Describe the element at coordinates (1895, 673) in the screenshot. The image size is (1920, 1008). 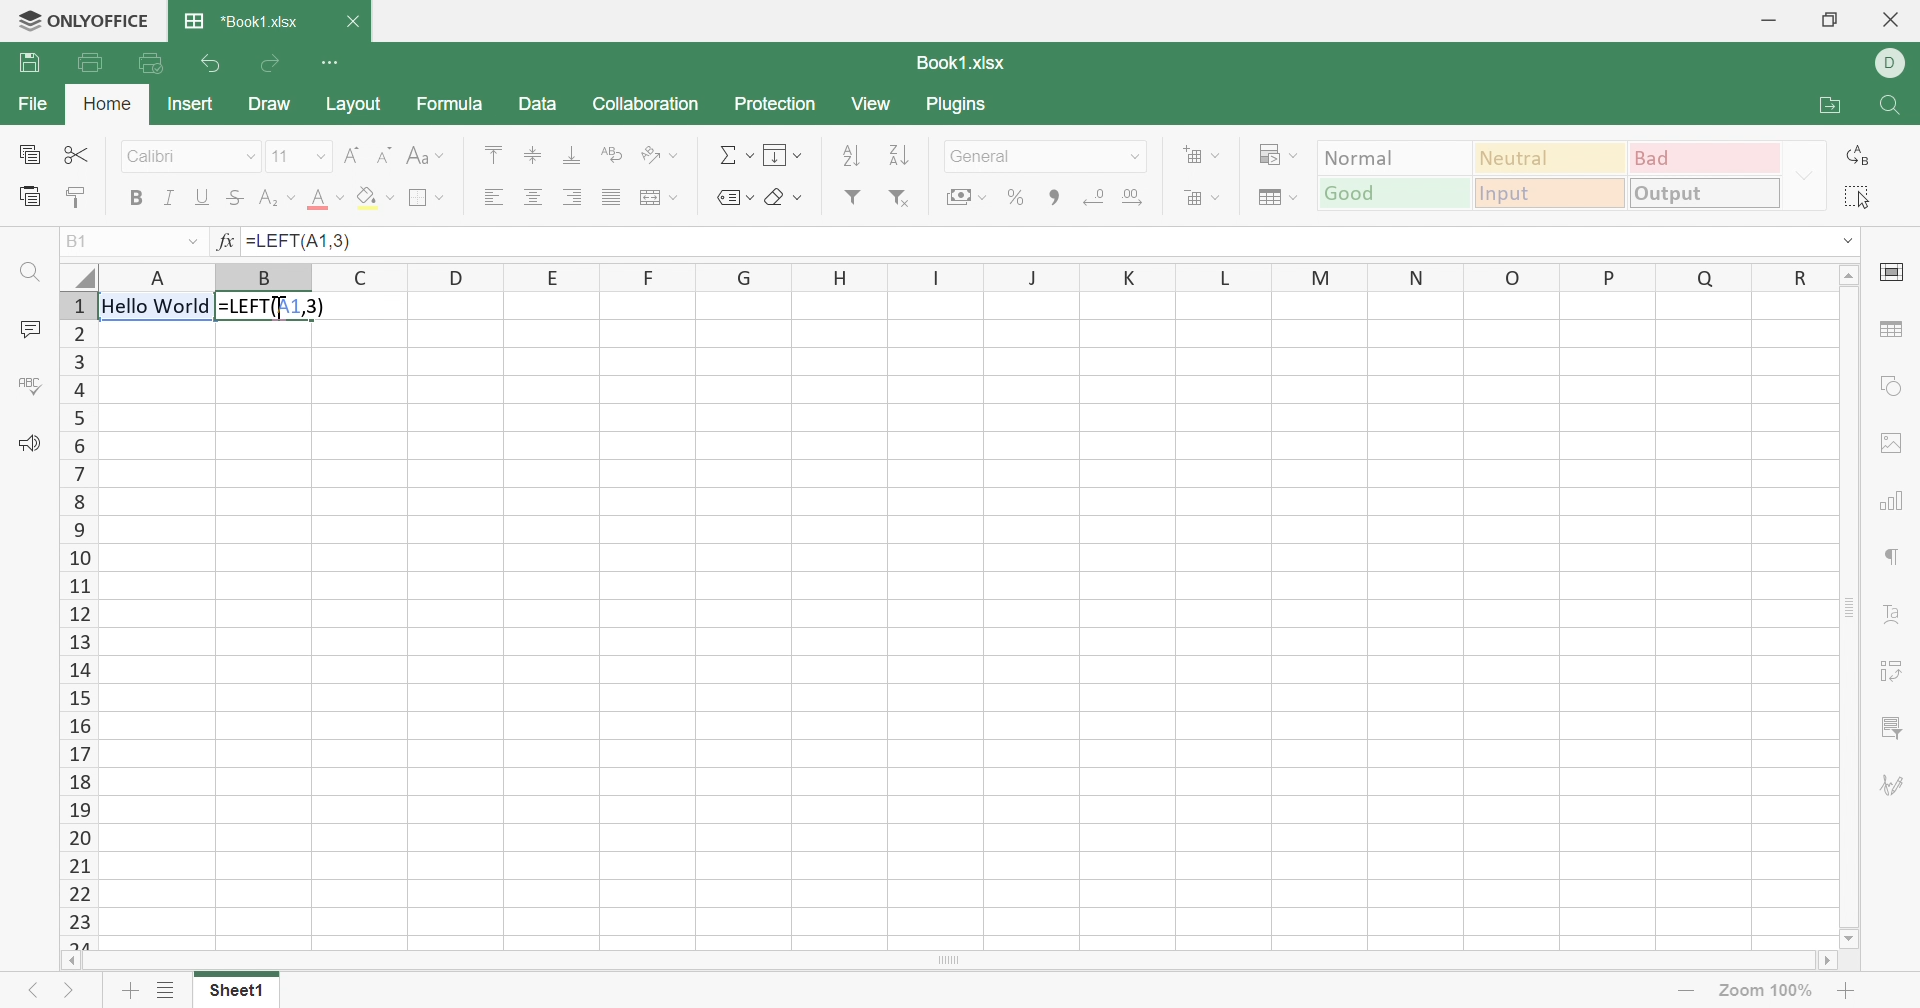
I see `Pivot table settings` at that location.